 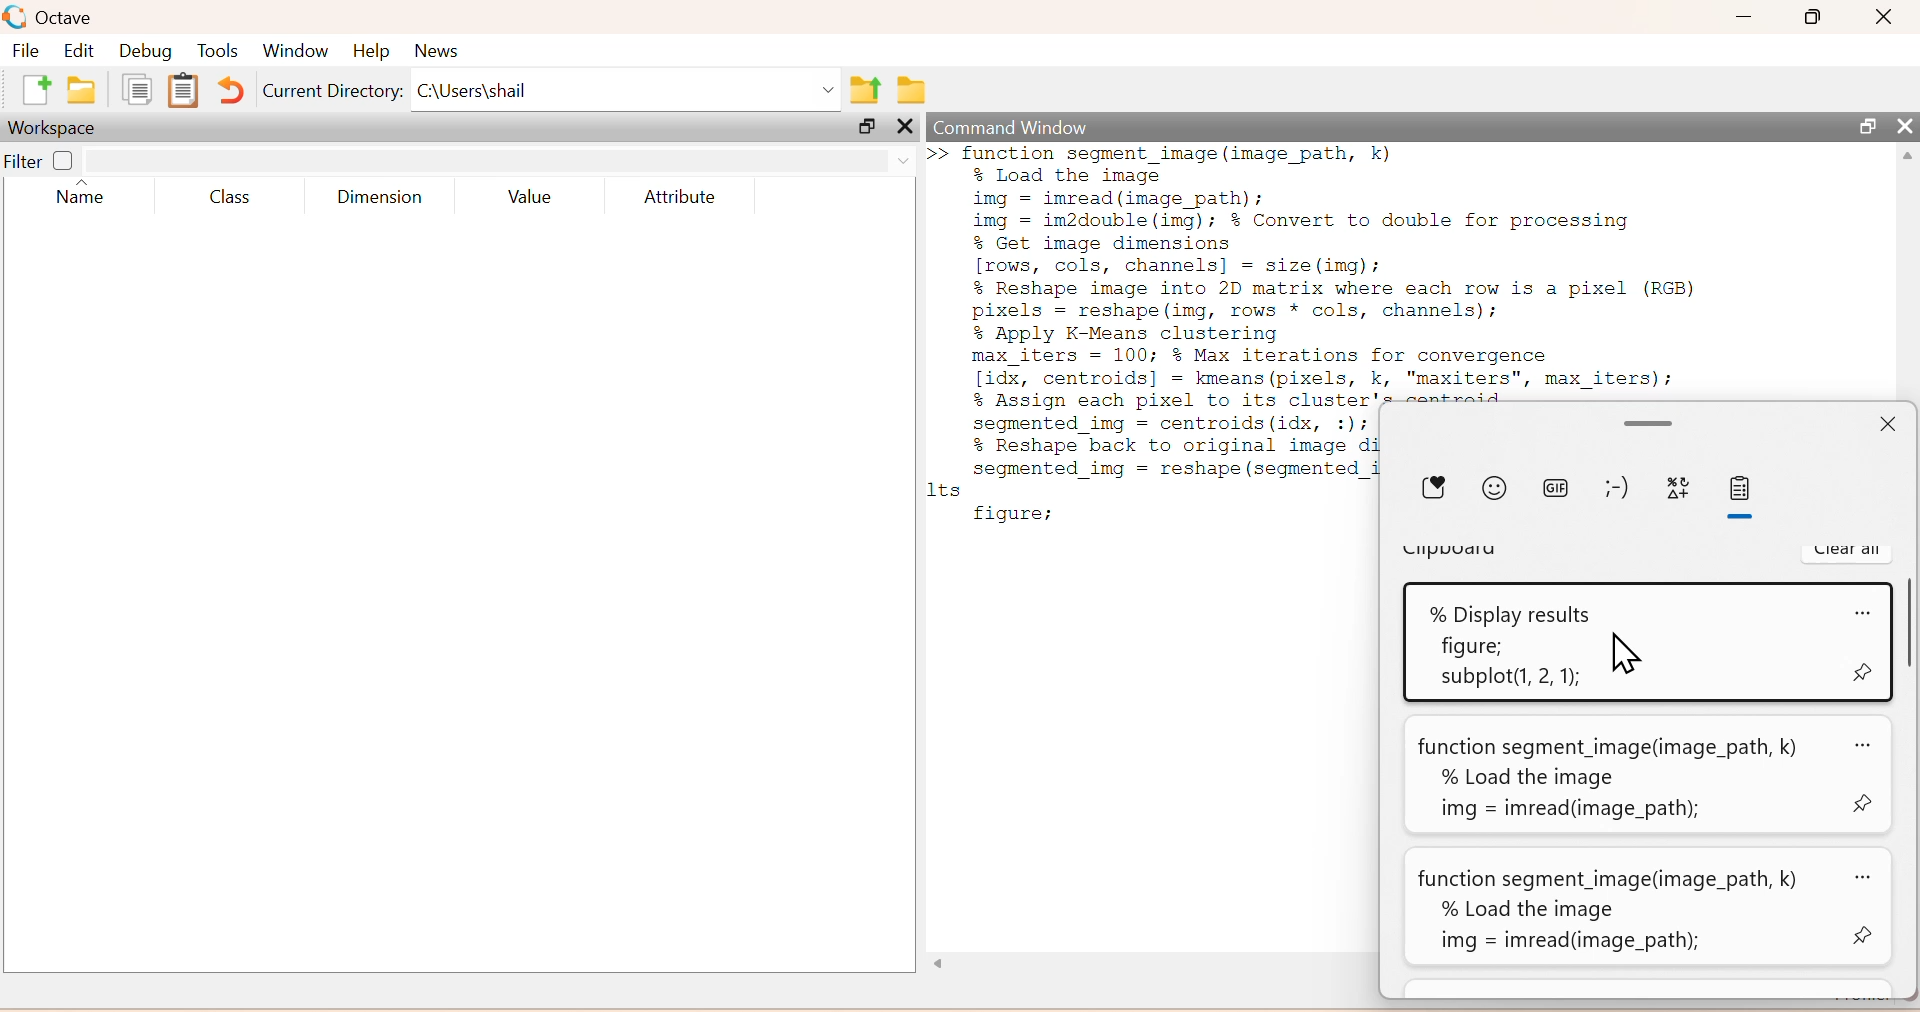 What do you see at coordinates (628, 94) in the screenshot?
I see `C:\Users\shail ` at bounding box center [628, 94].